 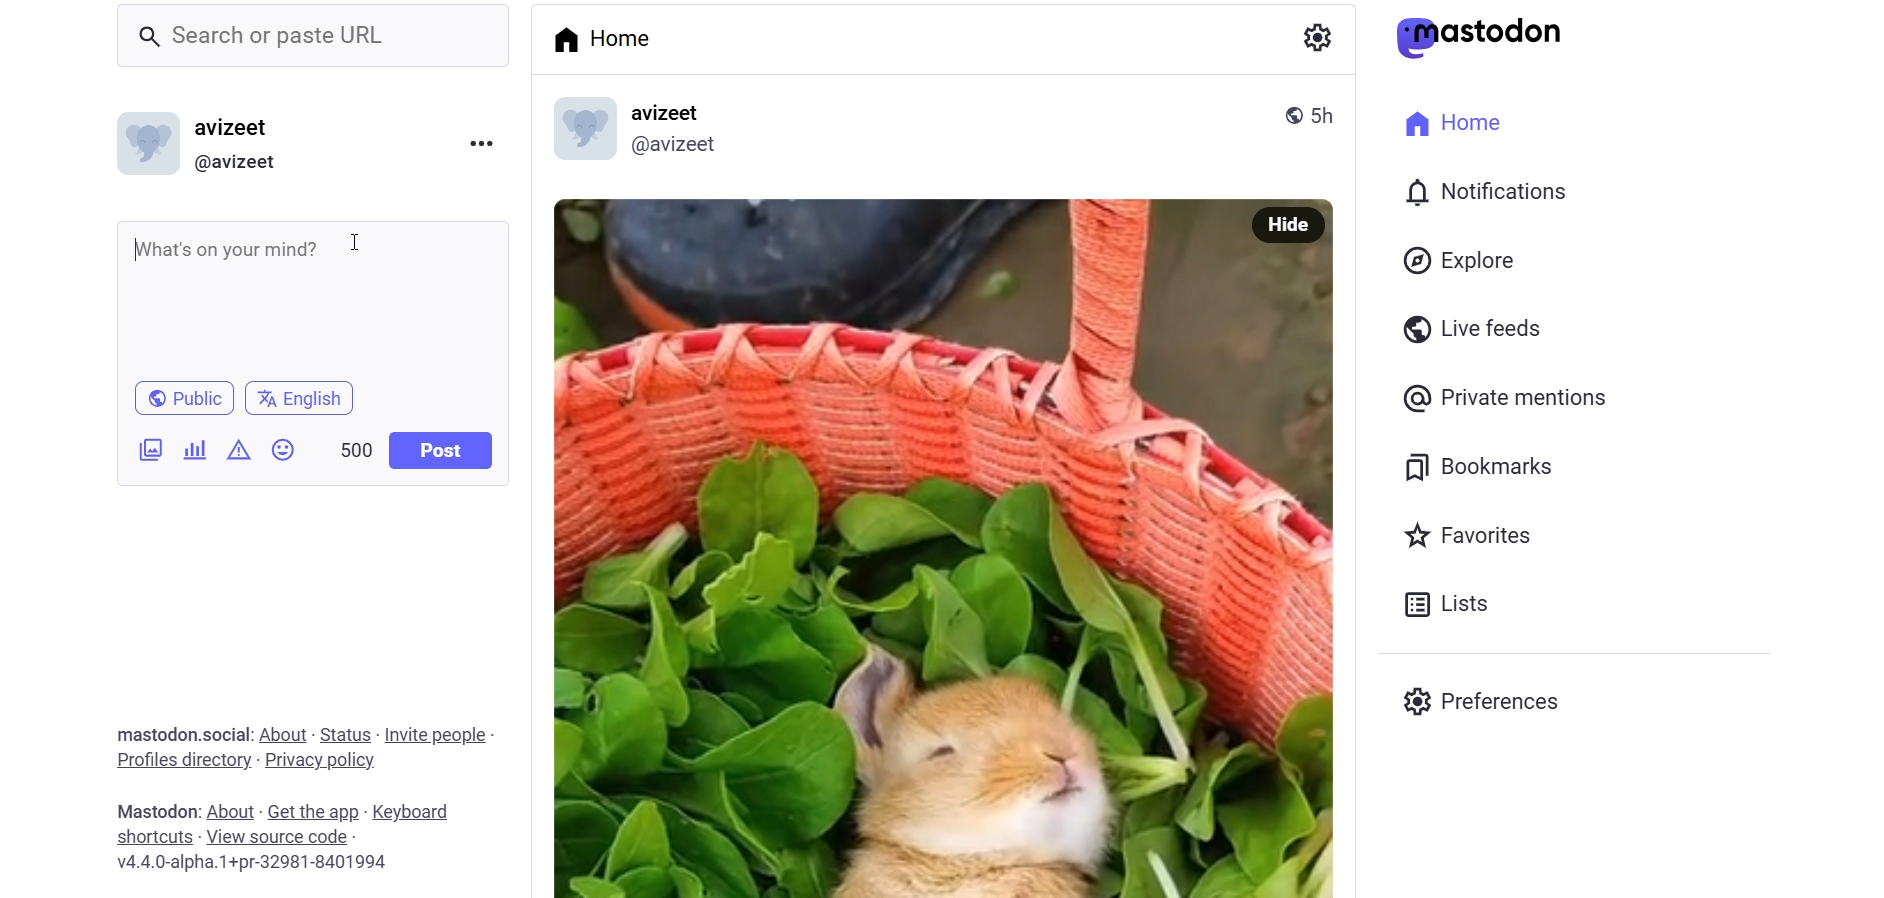 I want to click on more, so click(x=490, y=145).